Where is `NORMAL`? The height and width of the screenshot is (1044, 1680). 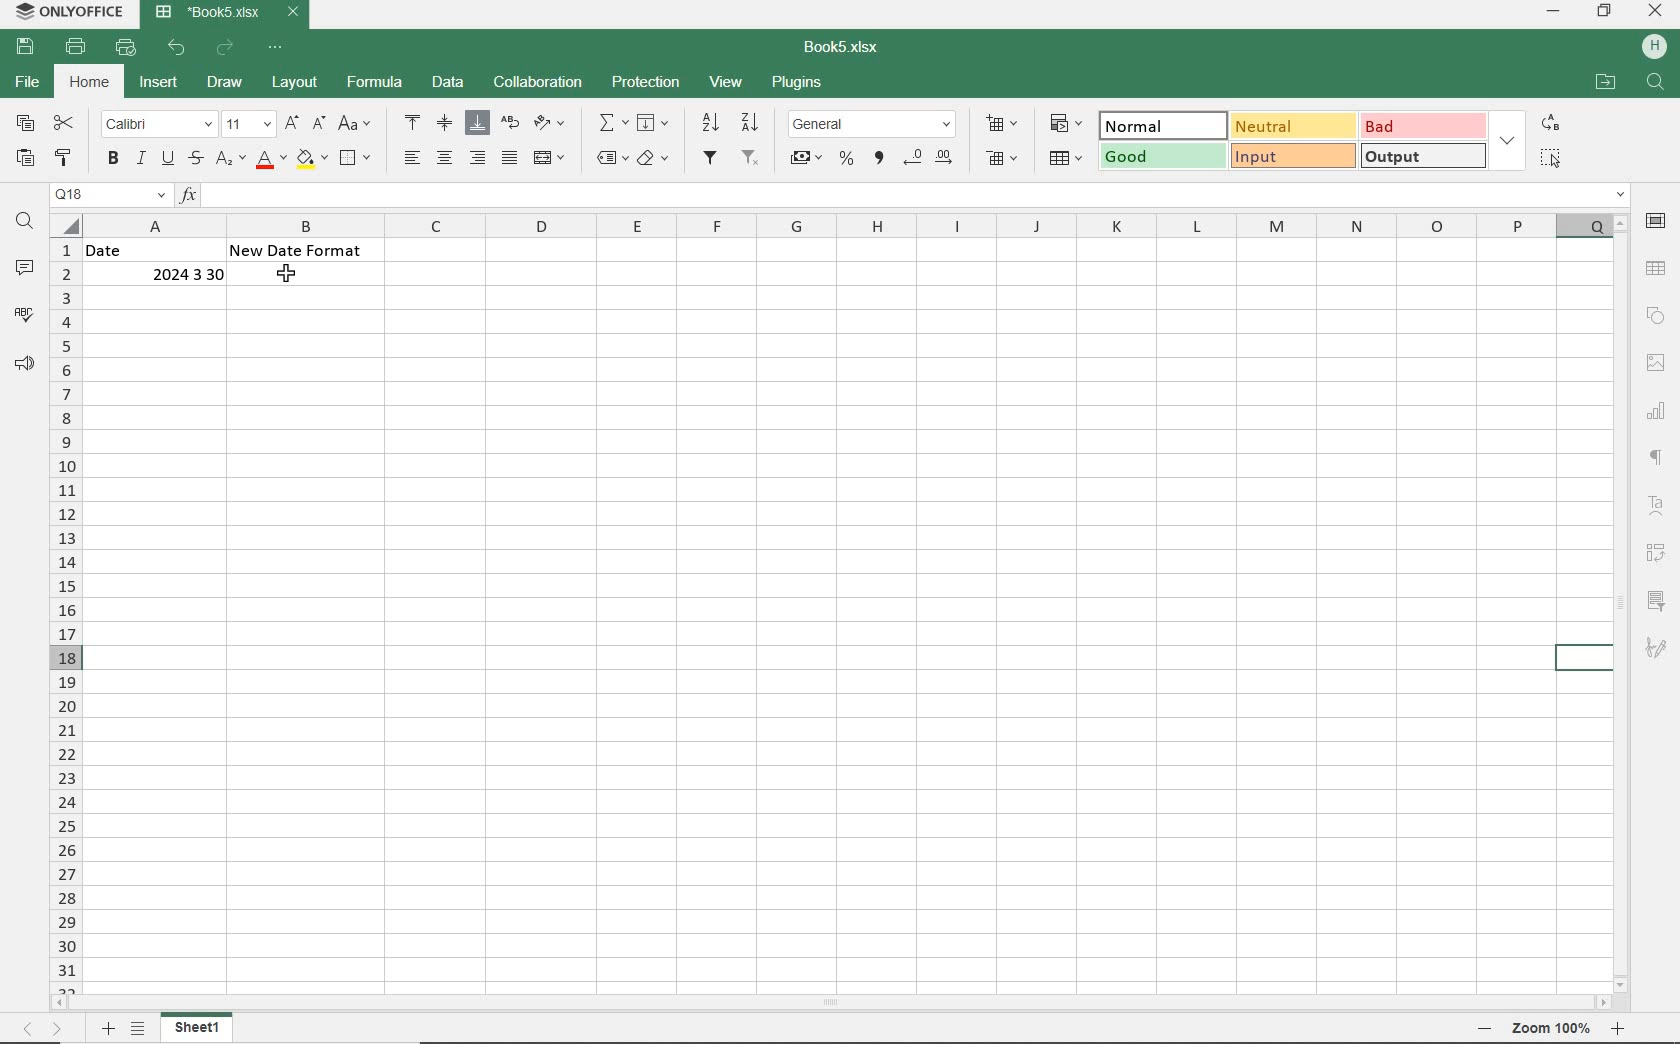 NORMAL is located at coordinates (1159, 126).